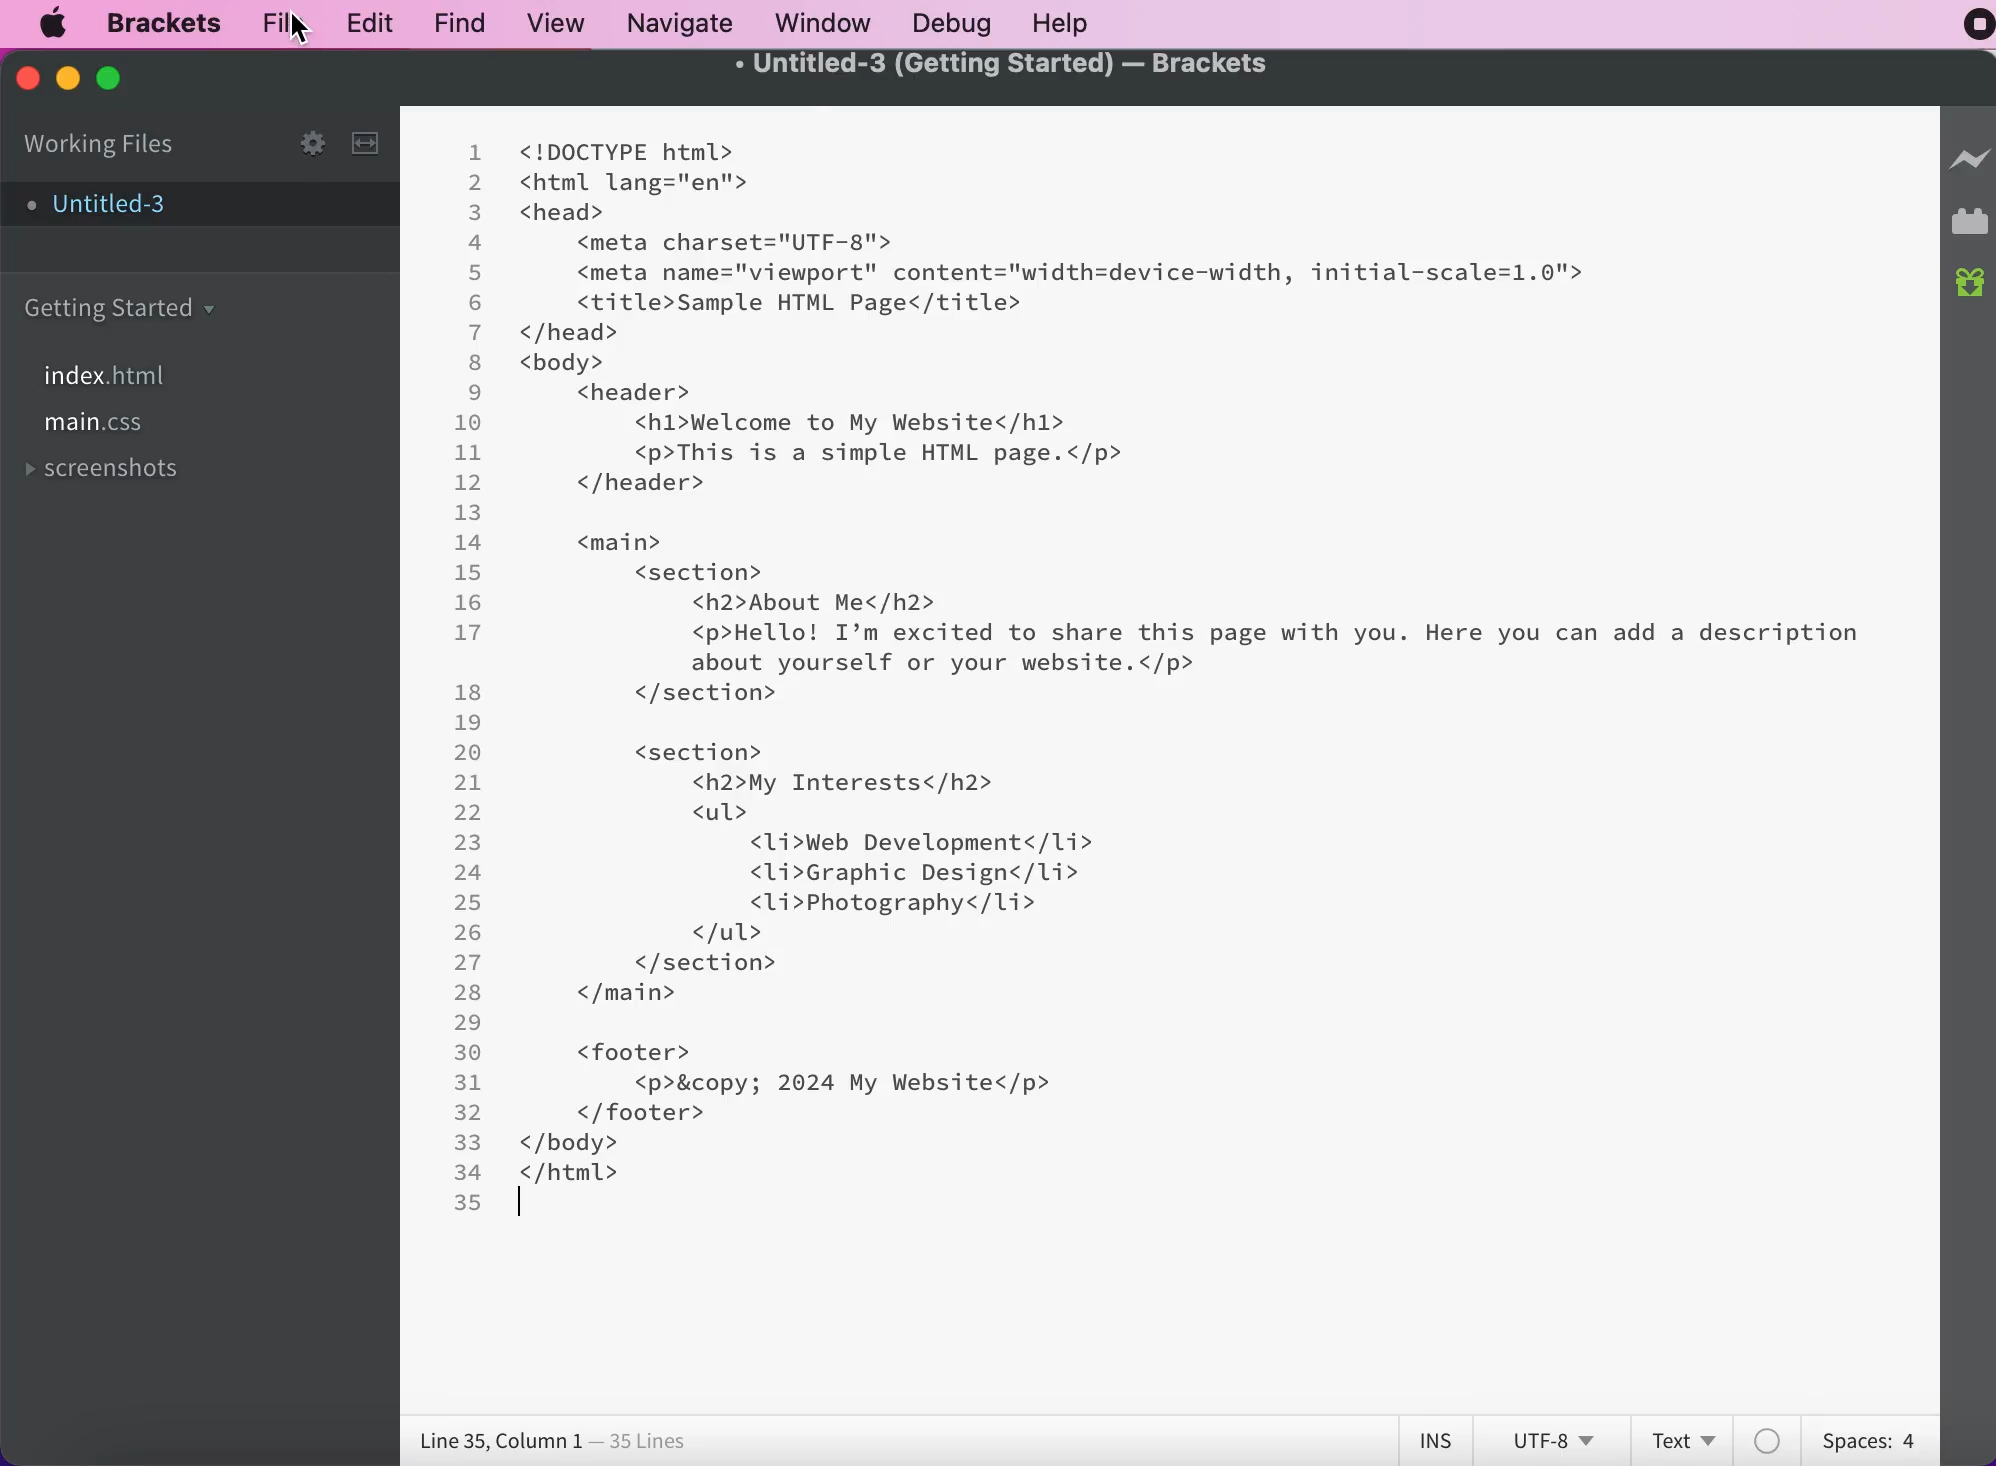 The image size is (1996, 1466). What do you see at coordinates (476, 243) in the screenshot?
I see `4` at bounding box center [476, 243].